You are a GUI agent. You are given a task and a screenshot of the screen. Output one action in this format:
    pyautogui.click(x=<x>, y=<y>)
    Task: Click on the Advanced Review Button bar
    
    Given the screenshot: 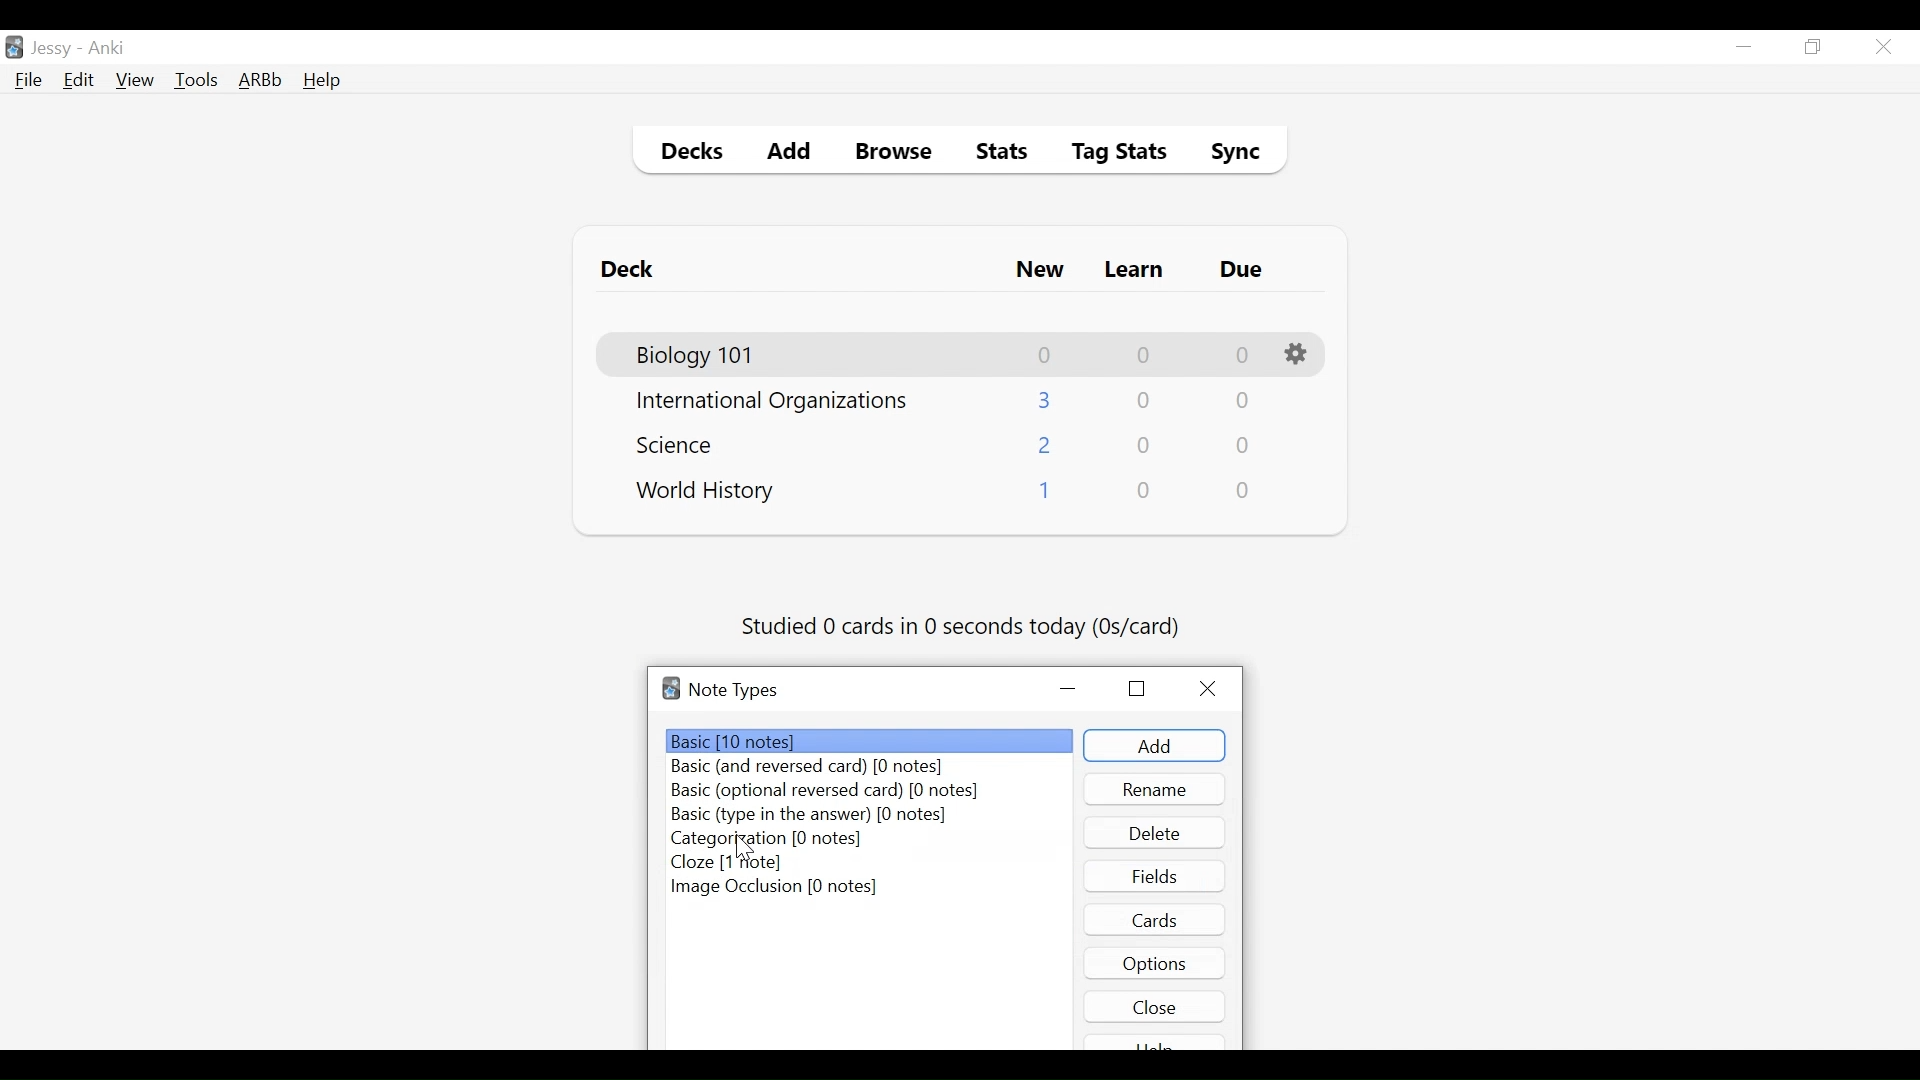 What is the action you would take?
    pyautogui.click(x=261, y=80)
    